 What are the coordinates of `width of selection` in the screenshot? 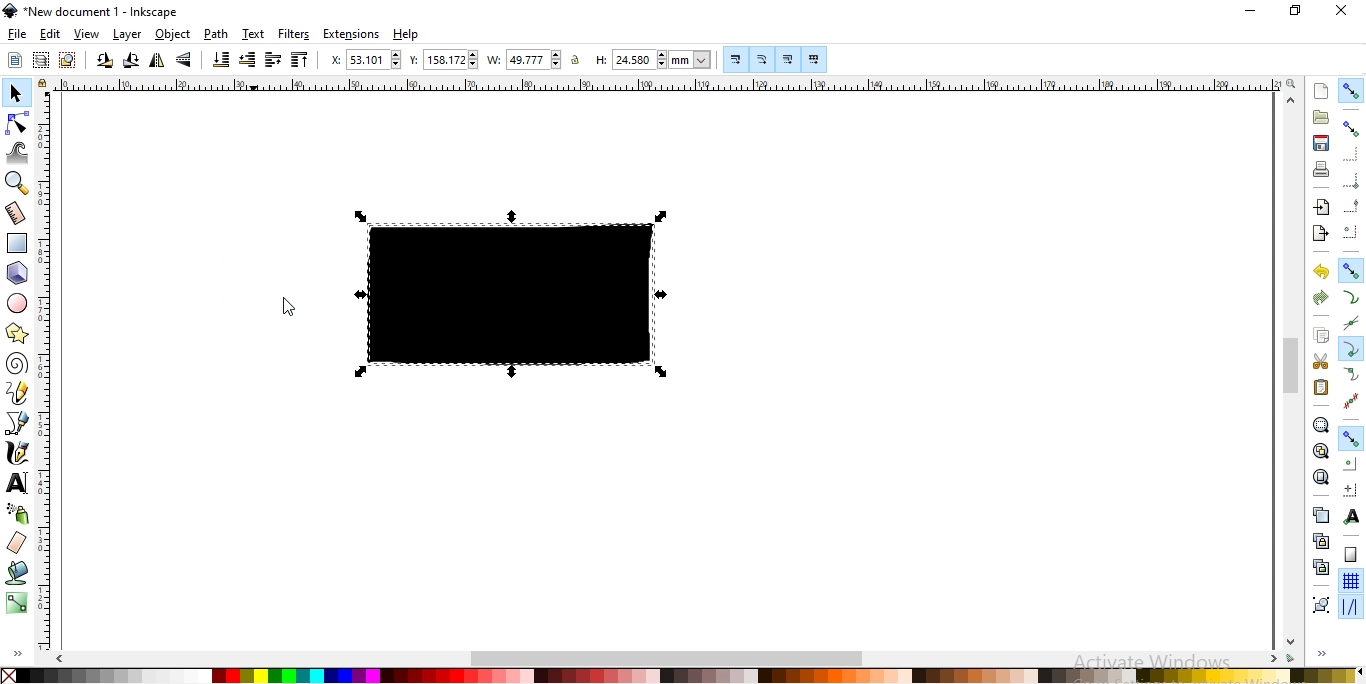 It's located at (526, 59).